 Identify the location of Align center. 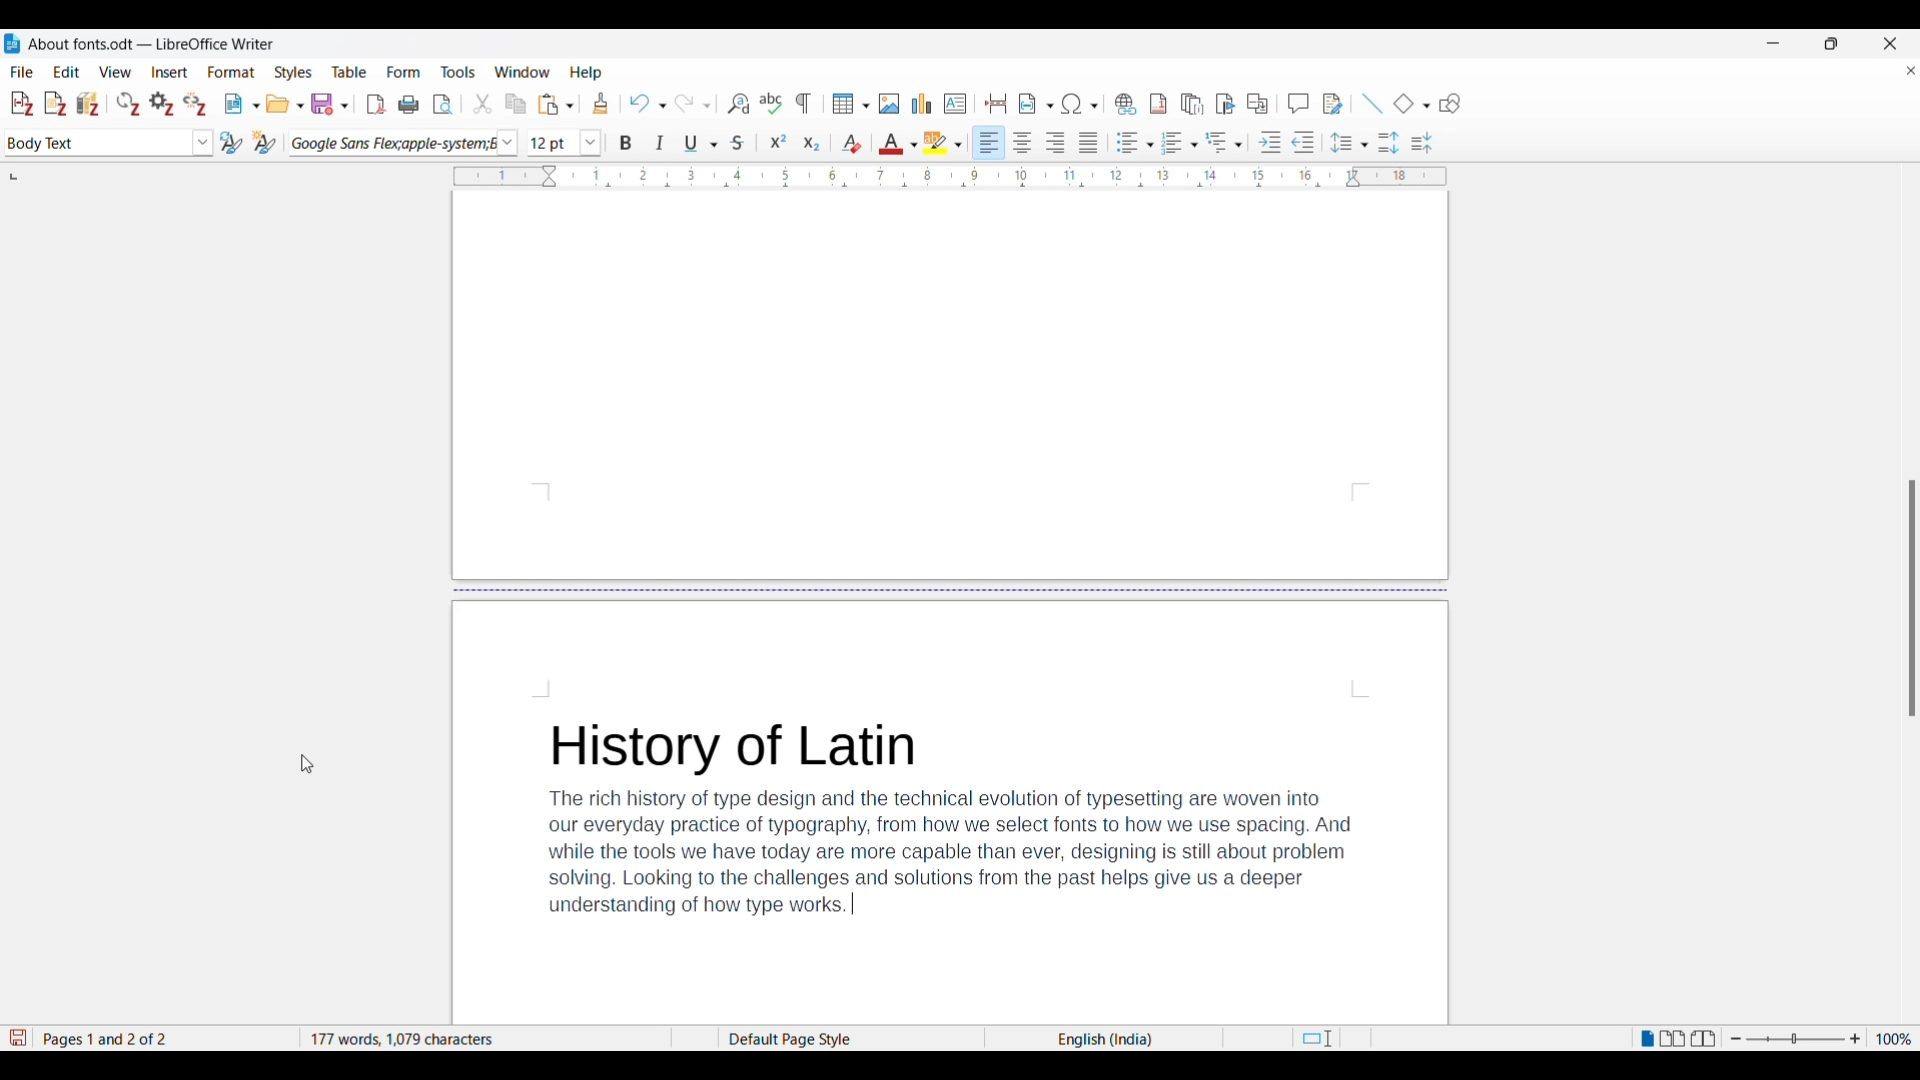
(1022, 141).